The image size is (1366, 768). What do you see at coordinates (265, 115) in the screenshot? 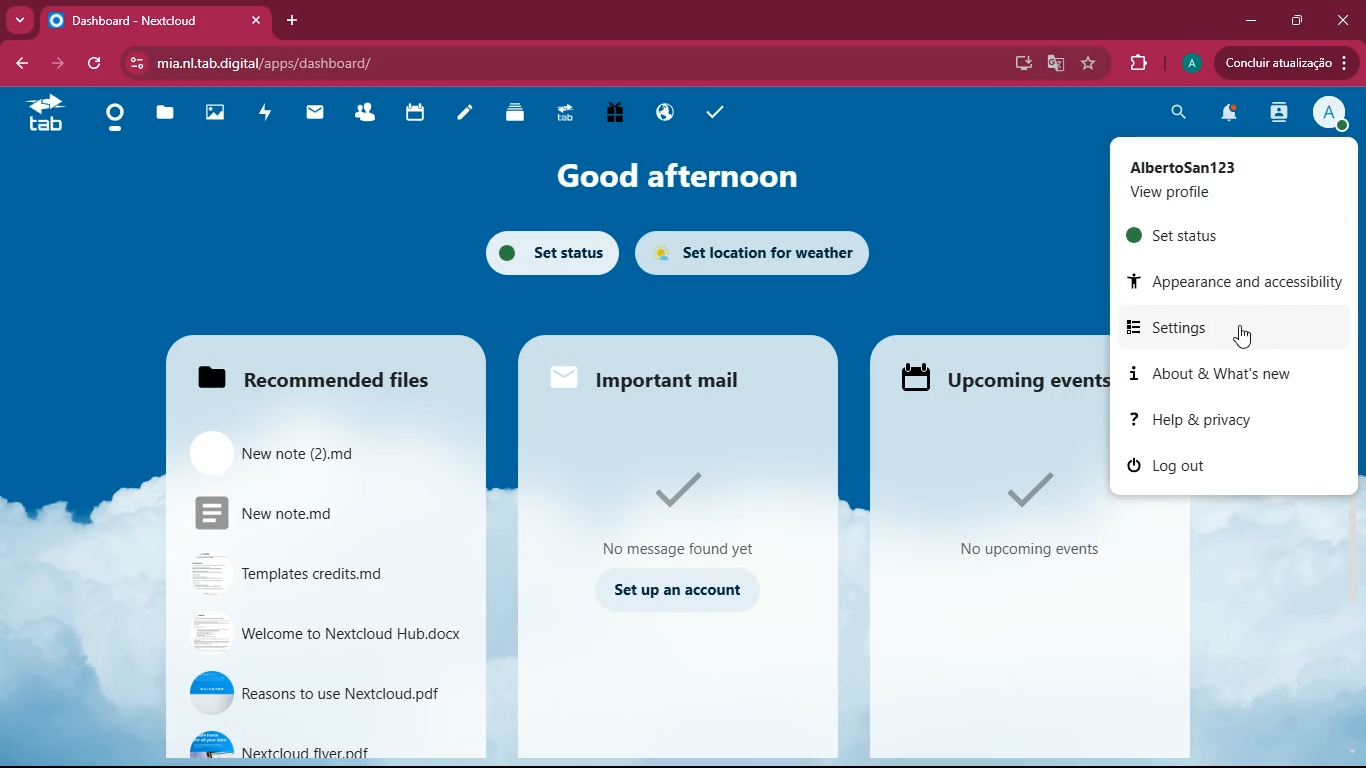
I see `activity` at bounding box center [265, 115].